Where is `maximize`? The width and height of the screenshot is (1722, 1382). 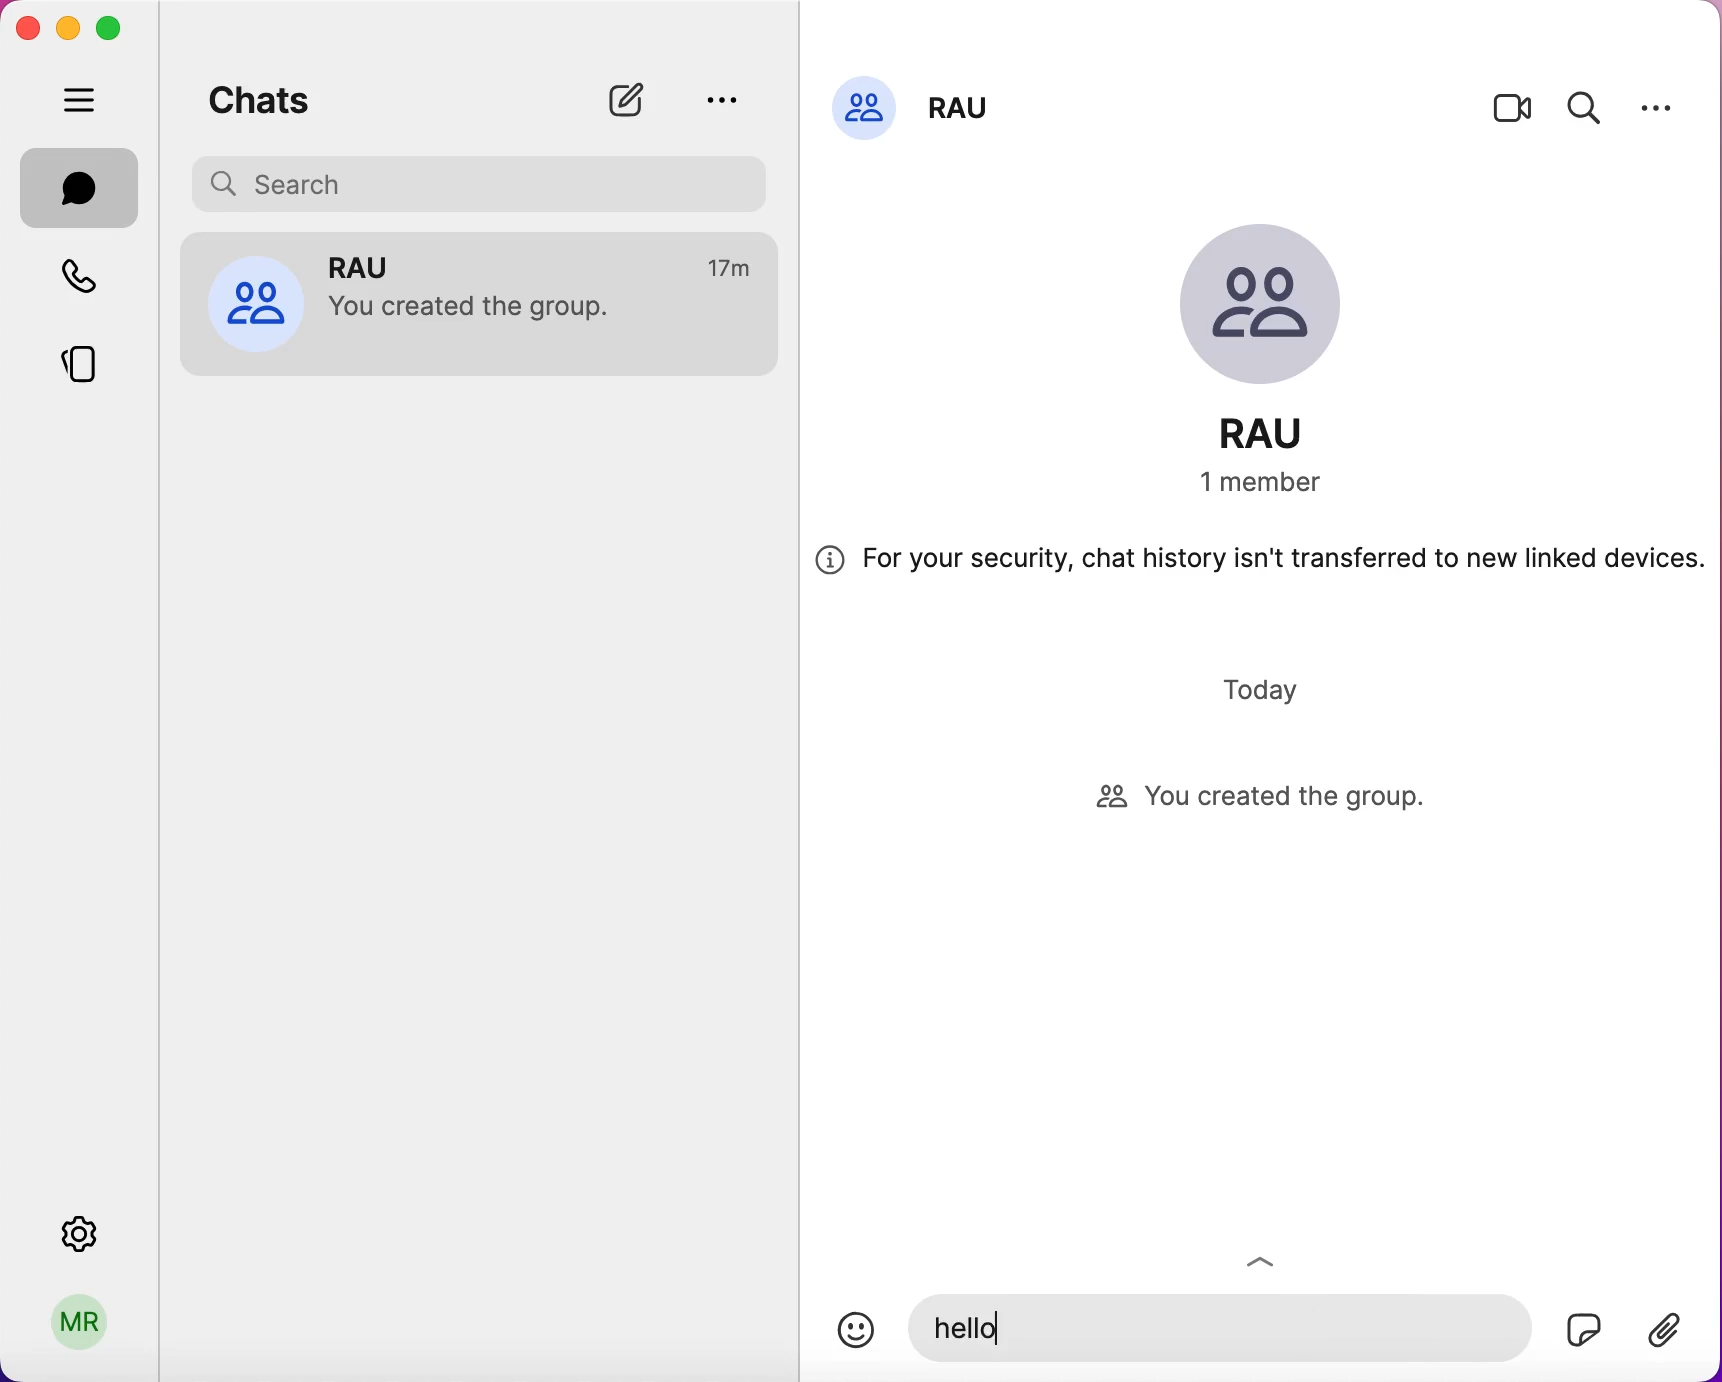
maximize is located at coordinates (116, 29).